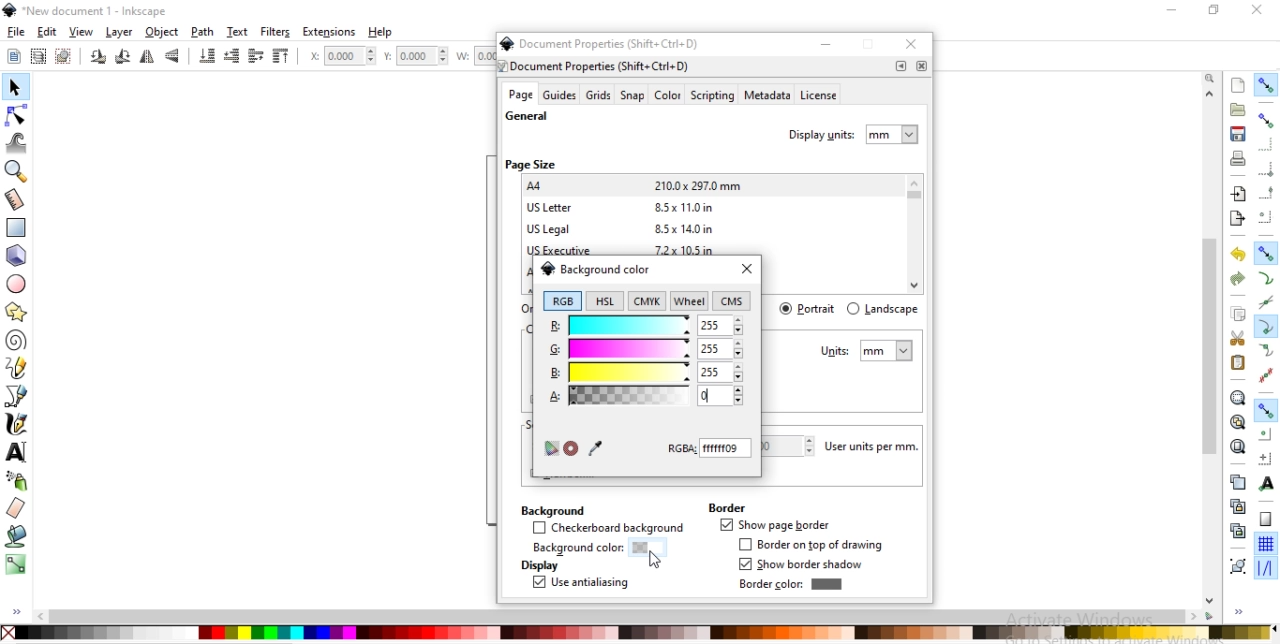  What do you see at coordinates (921, 66) in the screenshot?
I see `close` at bounding box center [921, 66].